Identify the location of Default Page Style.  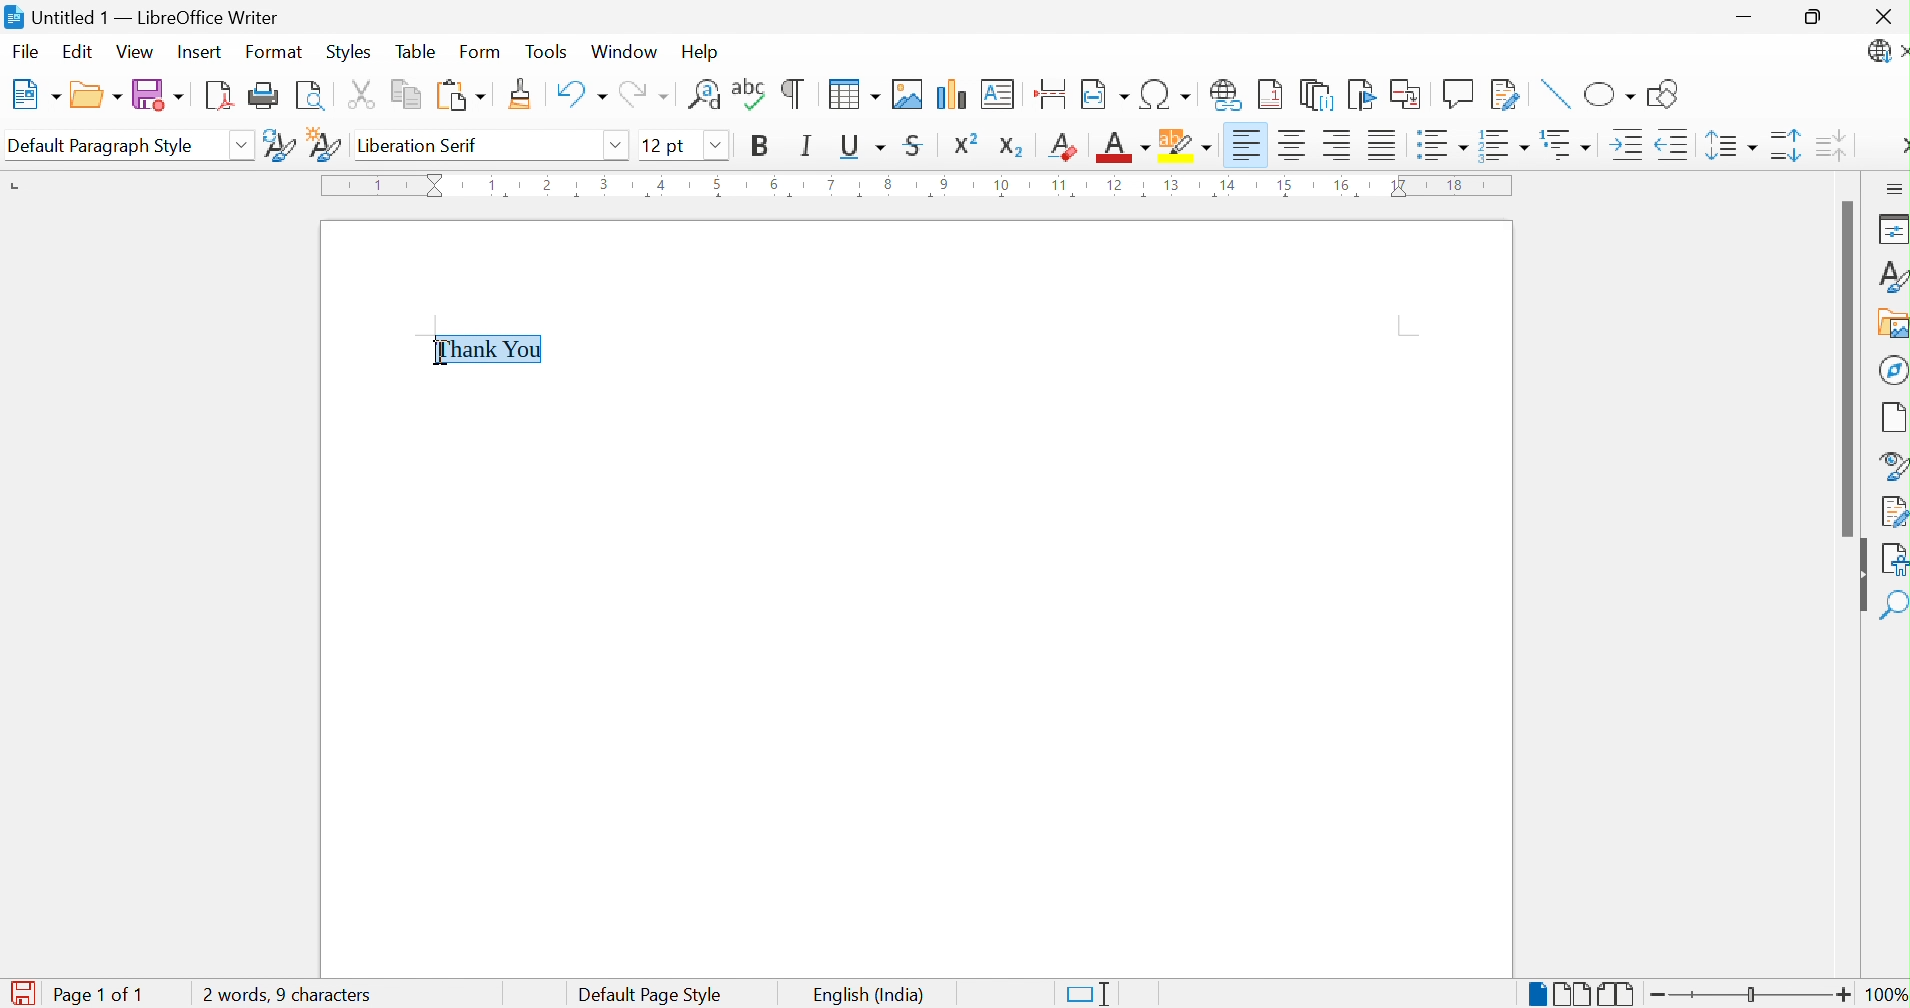
(652, 993).